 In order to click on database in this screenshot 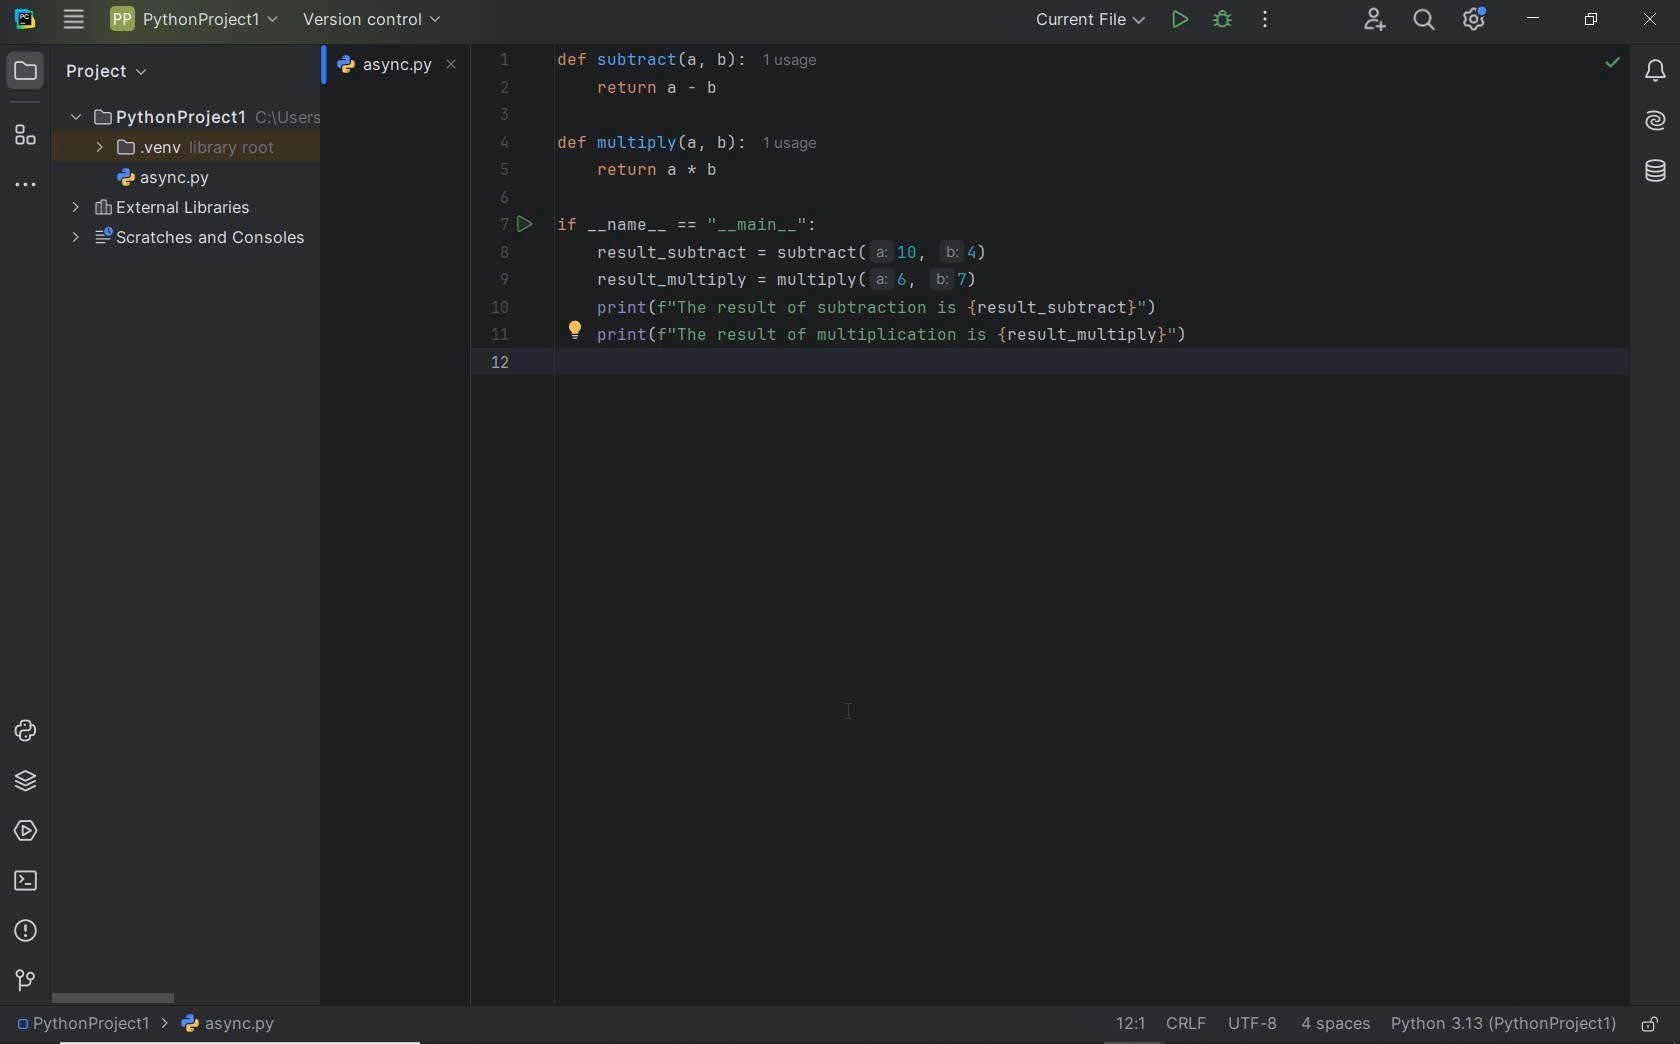, I will do `click(1654, 171)`.